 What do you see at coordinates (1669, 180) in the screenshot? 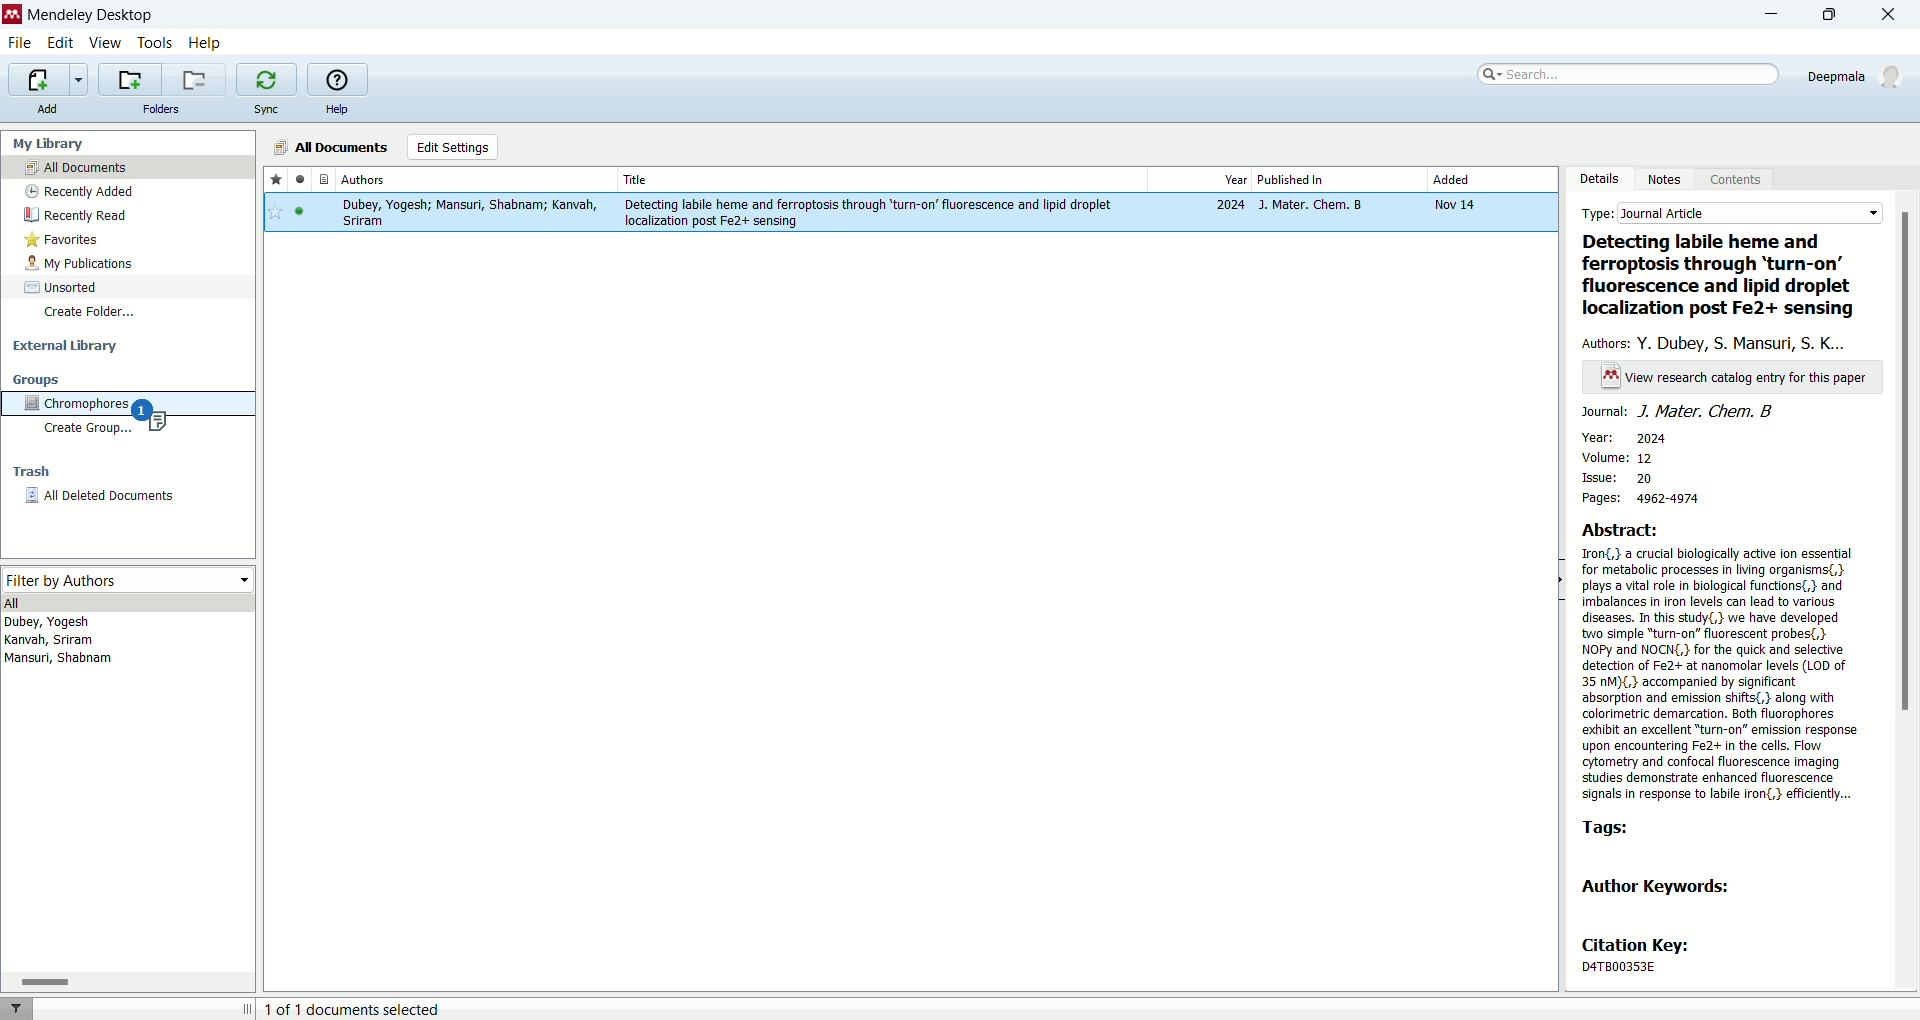
I see `notes` at bounding box center [1669, 180].